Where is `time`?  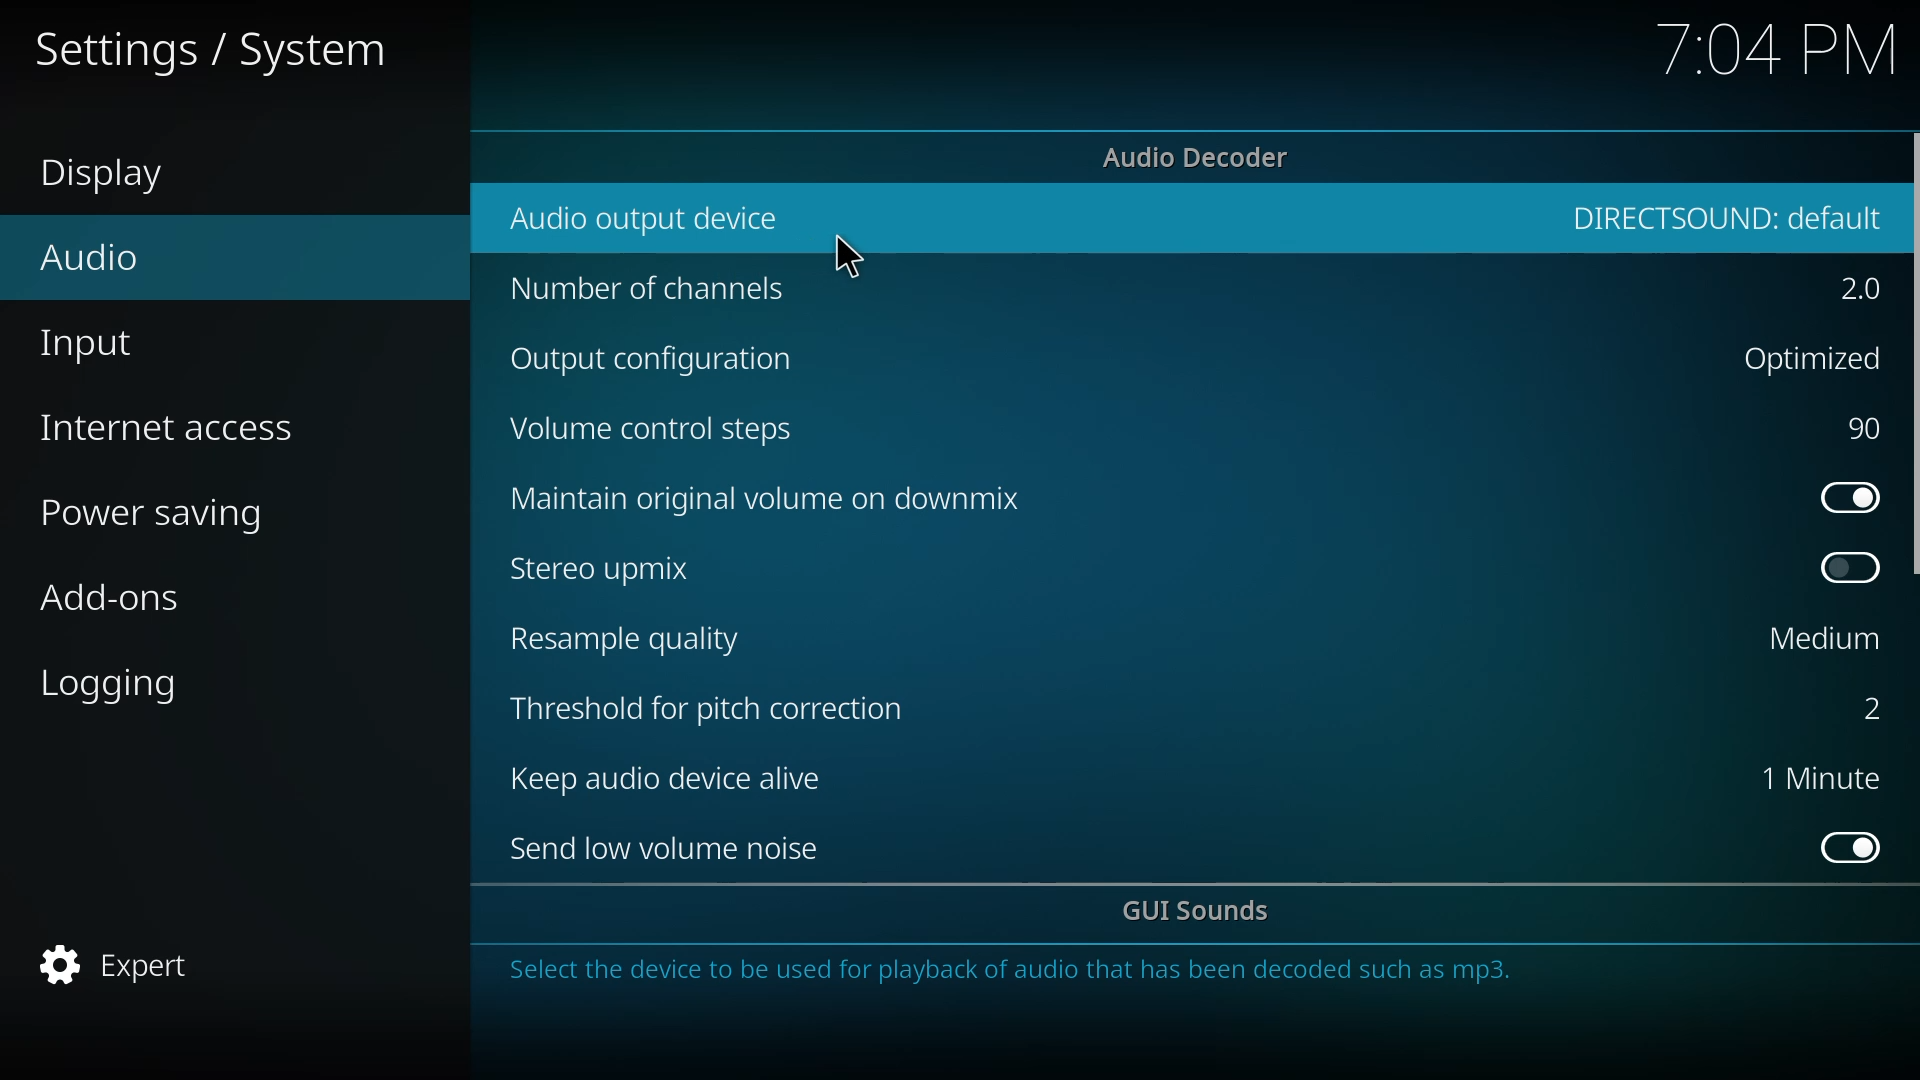 time is located at coordinates (1778, 49).